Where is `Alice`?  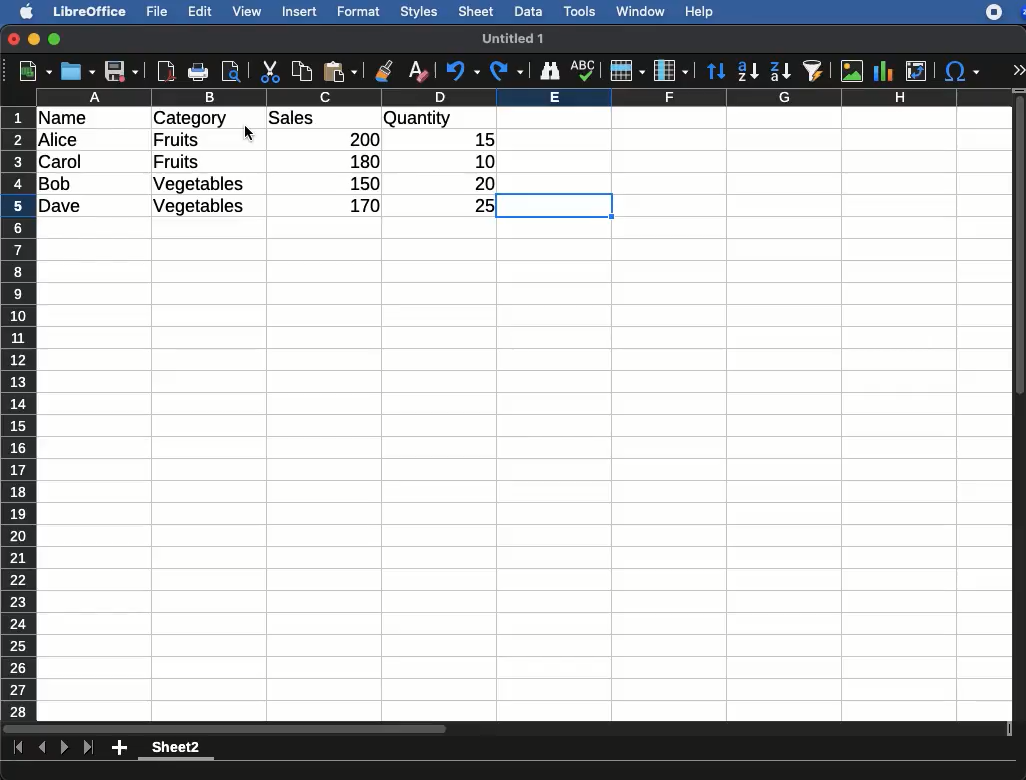 Alice is located at coordinates (60, 141).